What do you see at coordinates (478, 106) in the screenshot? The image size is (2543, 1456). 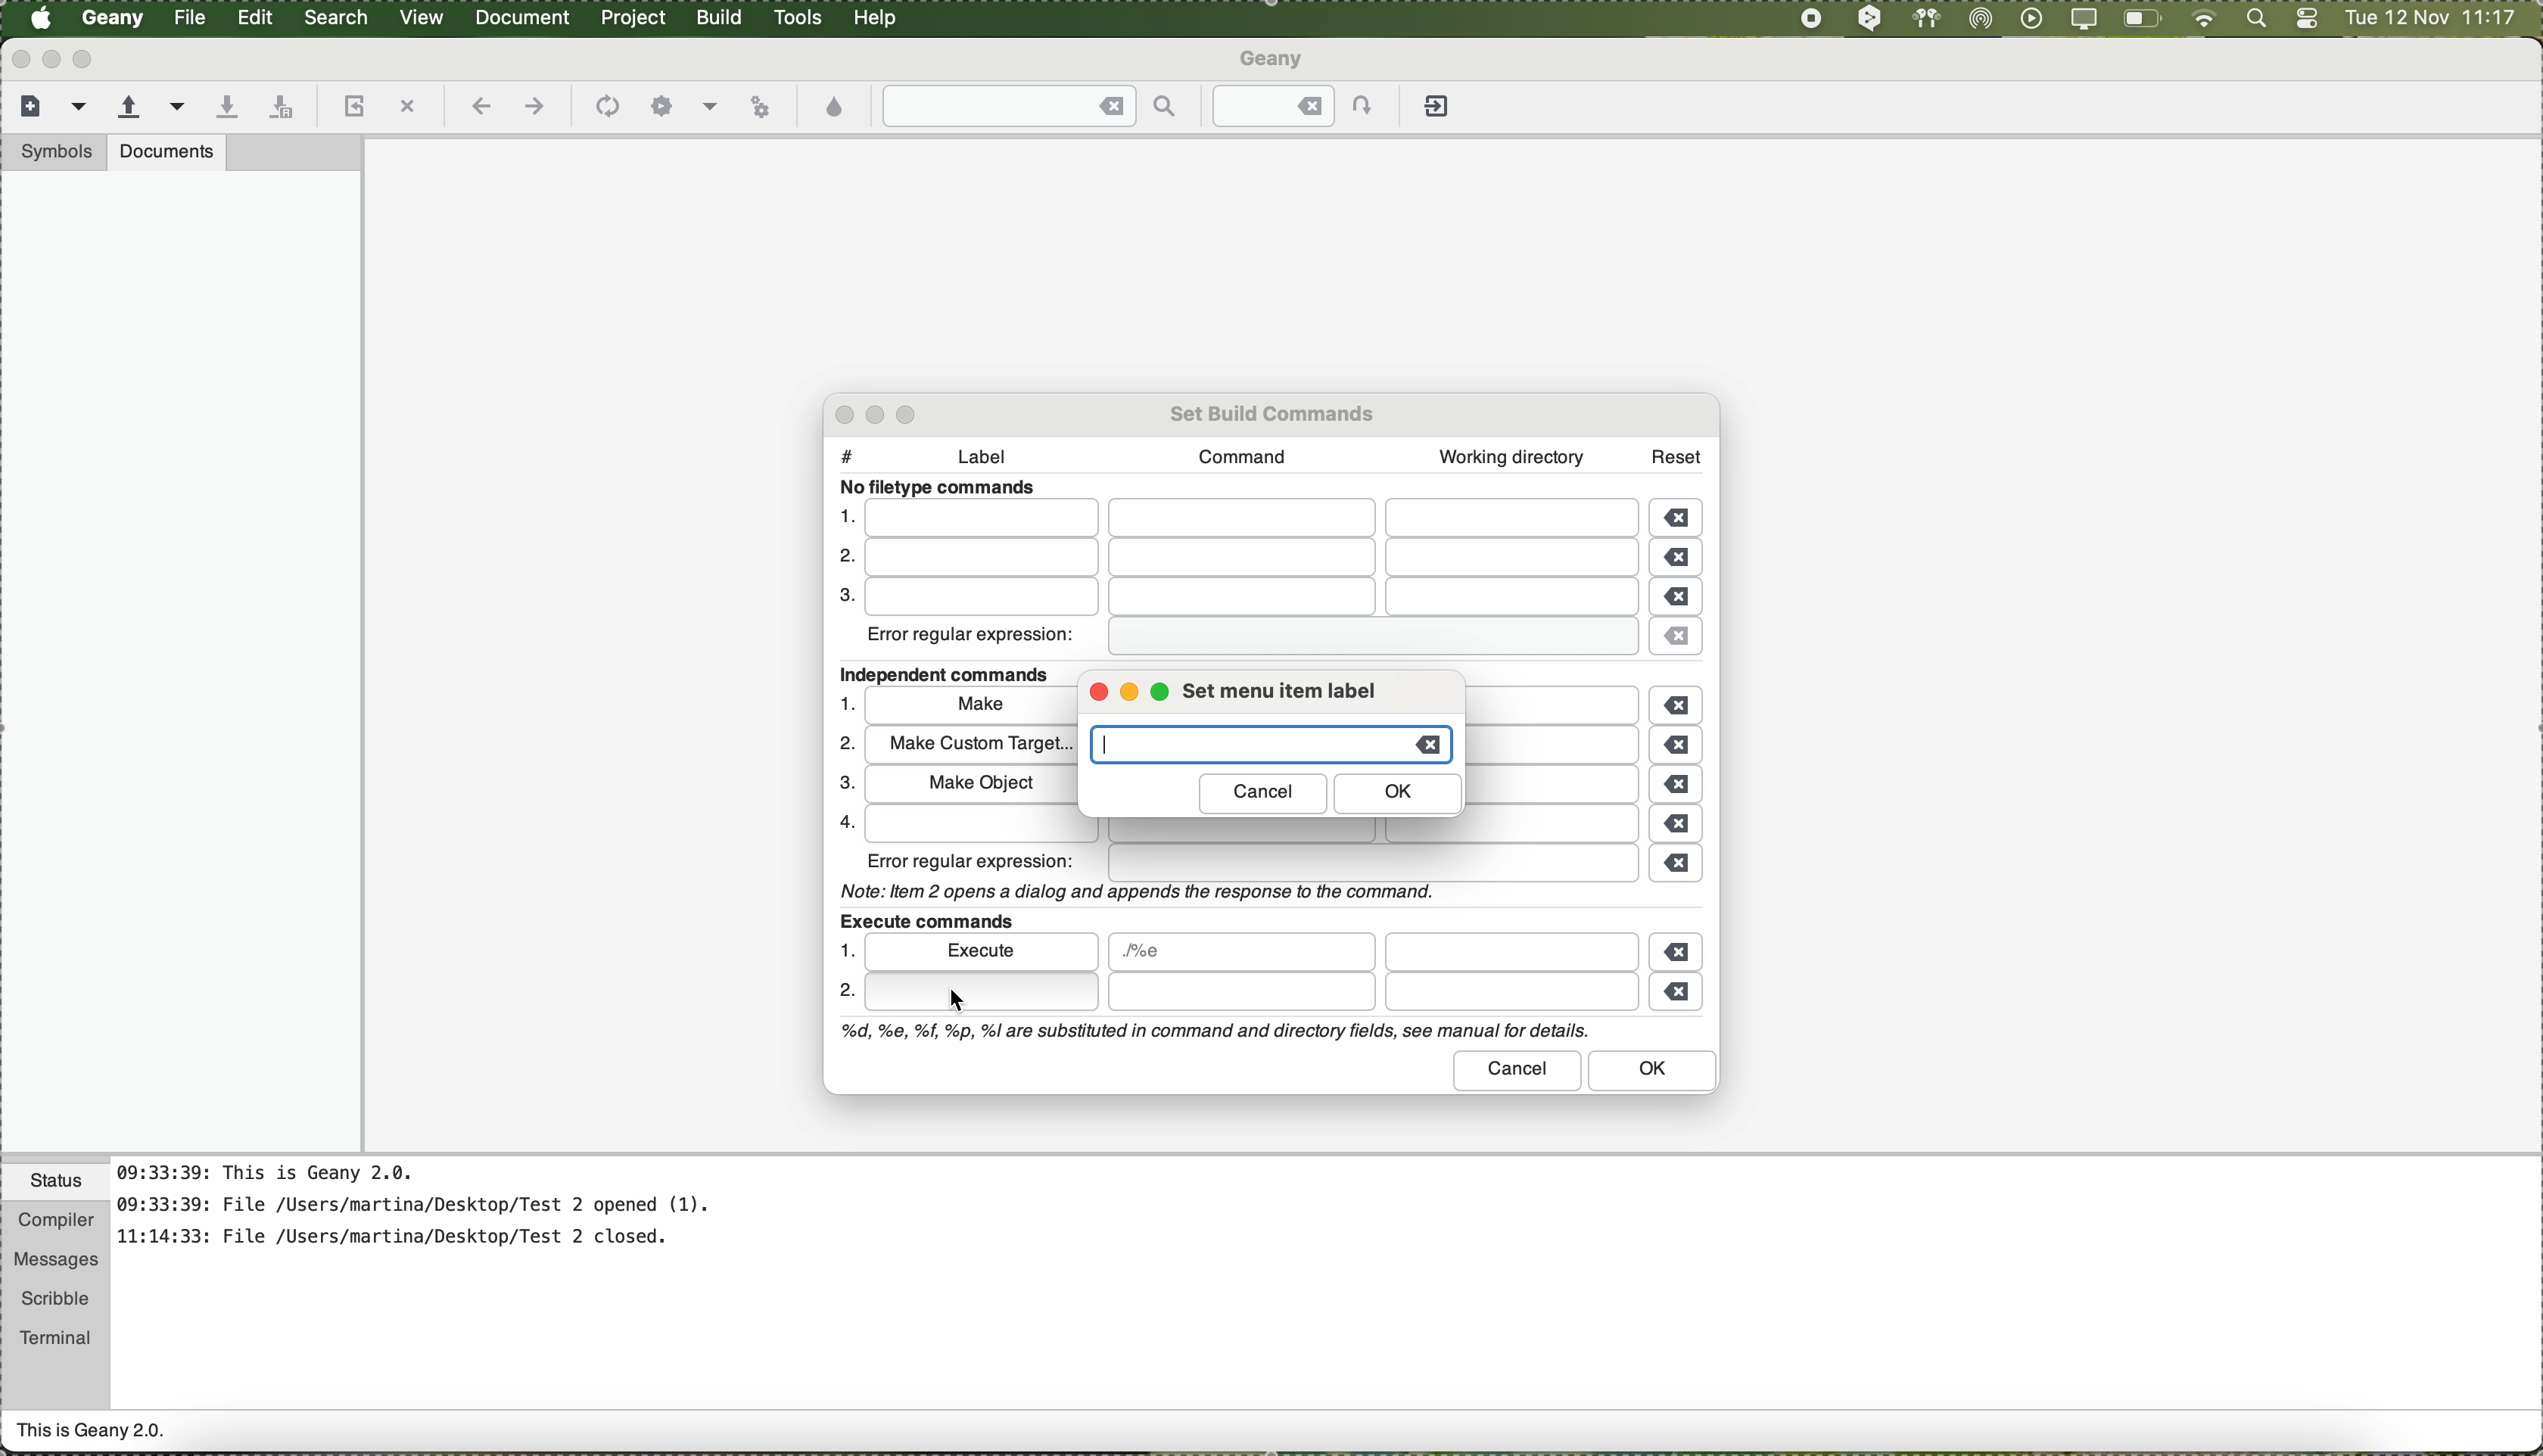 I see `navigate back a location` at bounding box center [478, 106].